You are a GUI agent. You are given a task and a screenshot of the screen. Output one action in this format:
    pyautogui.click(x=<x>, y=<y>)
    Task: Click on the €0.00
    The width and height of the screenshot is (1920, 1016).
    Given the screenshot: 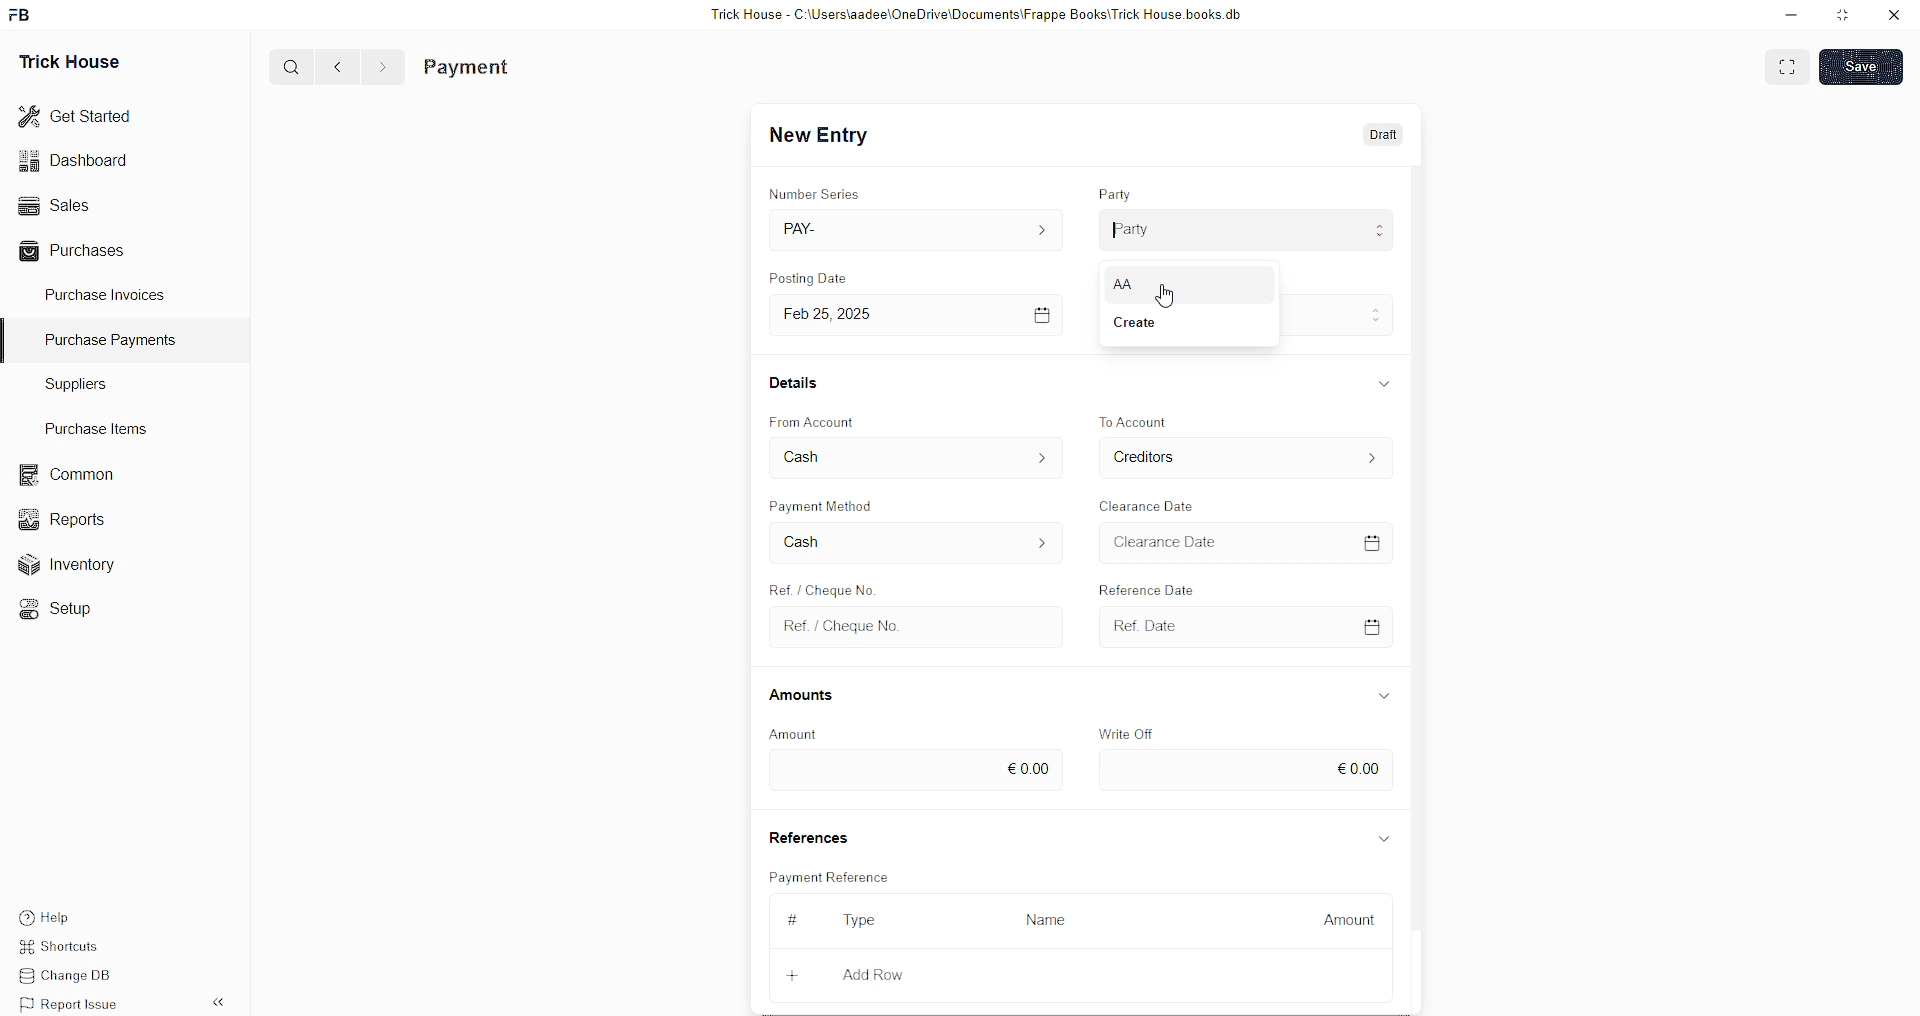 What is the action you would take?
    pyautogui.click(x=1359, y=766)
    